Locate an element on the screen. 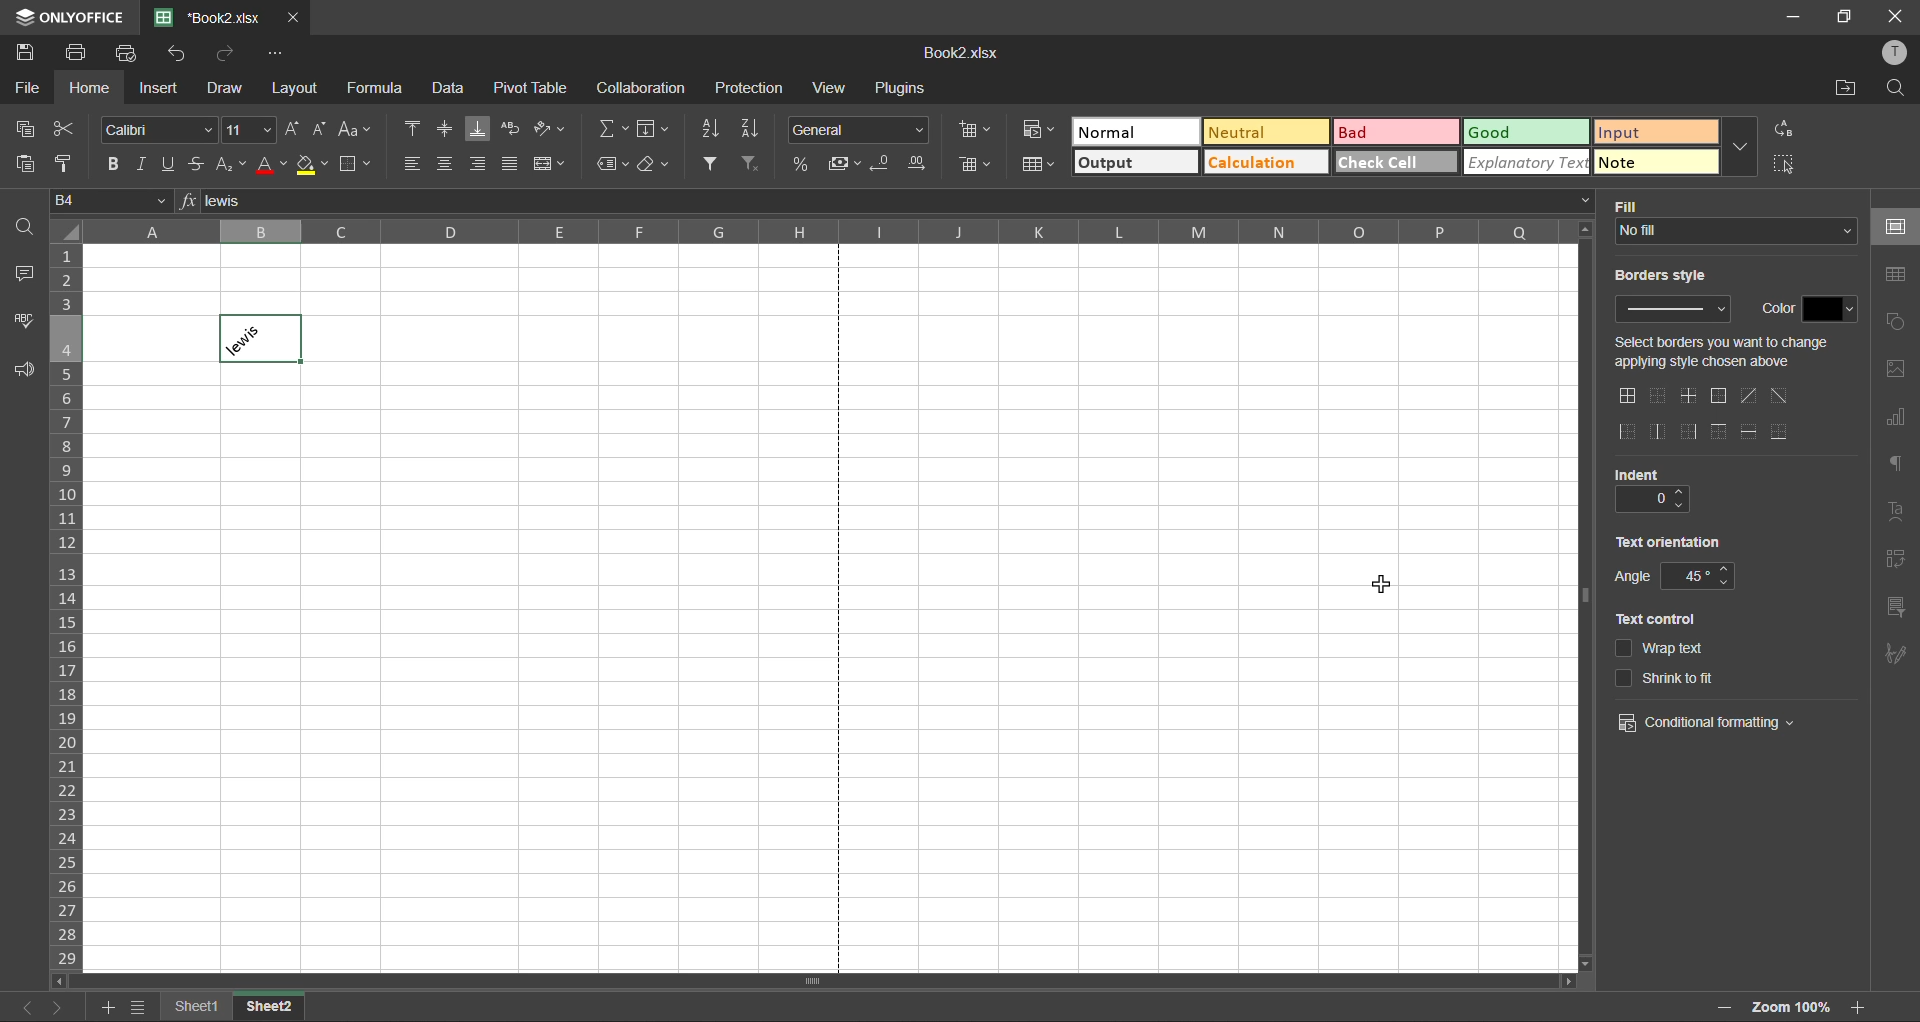  underline is located at coordinates (169, 165).